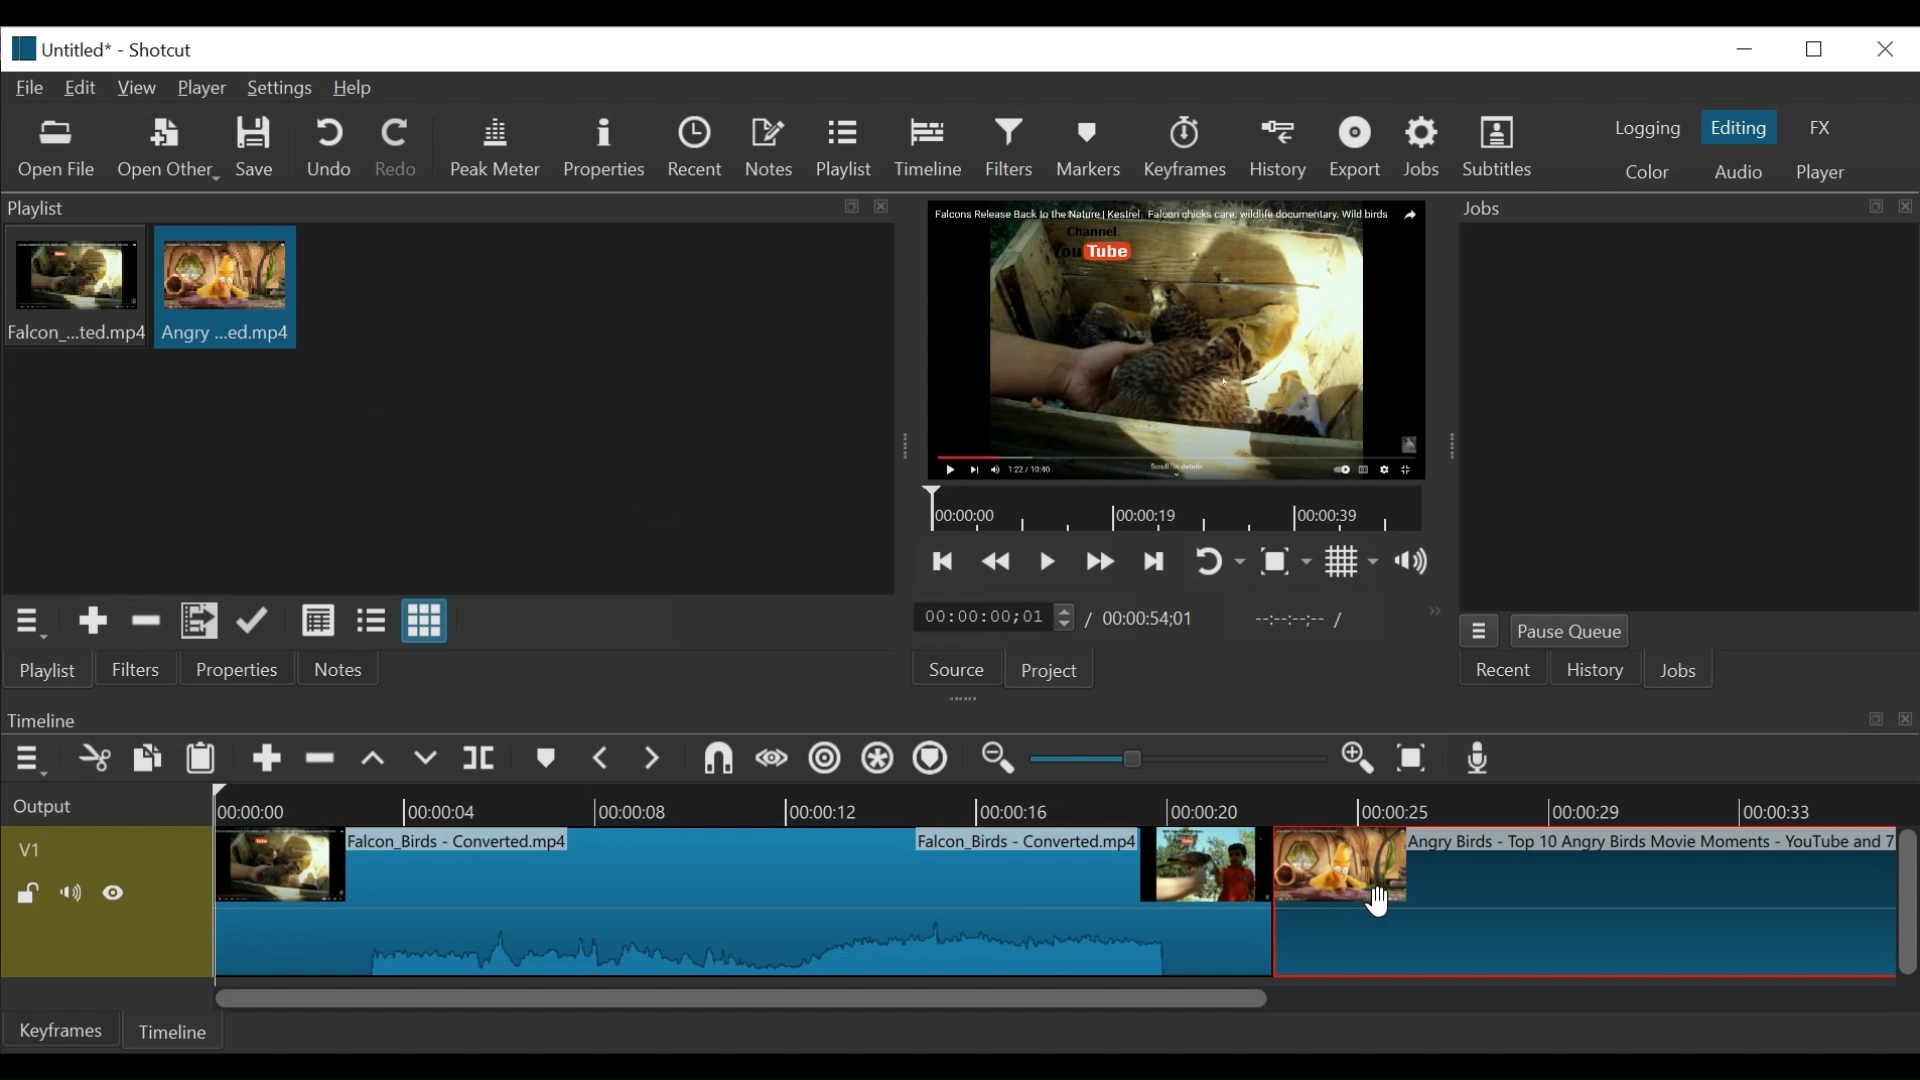 The width and height of the screenshot is (1920, 1080). What do you see at coordinates (603, 762) in the screenshot?
I see `Previous marker` at bounding box center [603, 762].